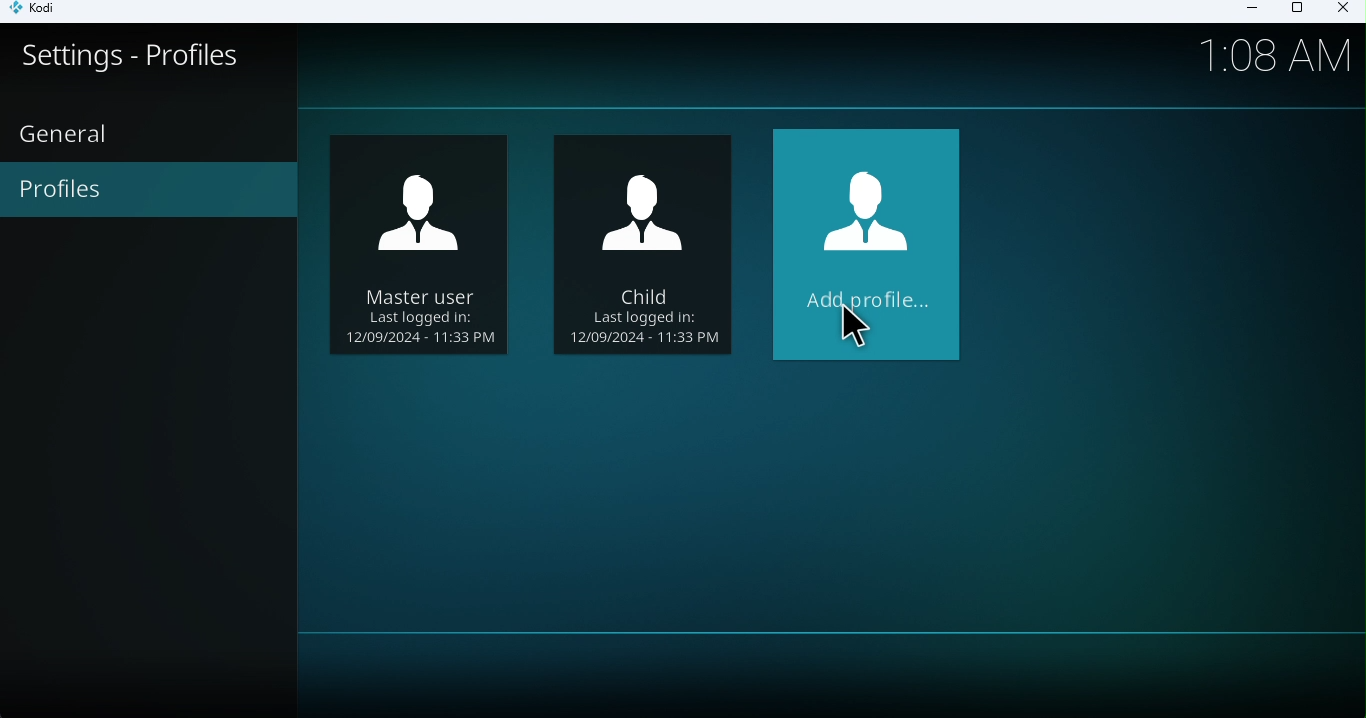 This screenshot has height=718, width=1366. I want to click on cursor, so click(858, 324).